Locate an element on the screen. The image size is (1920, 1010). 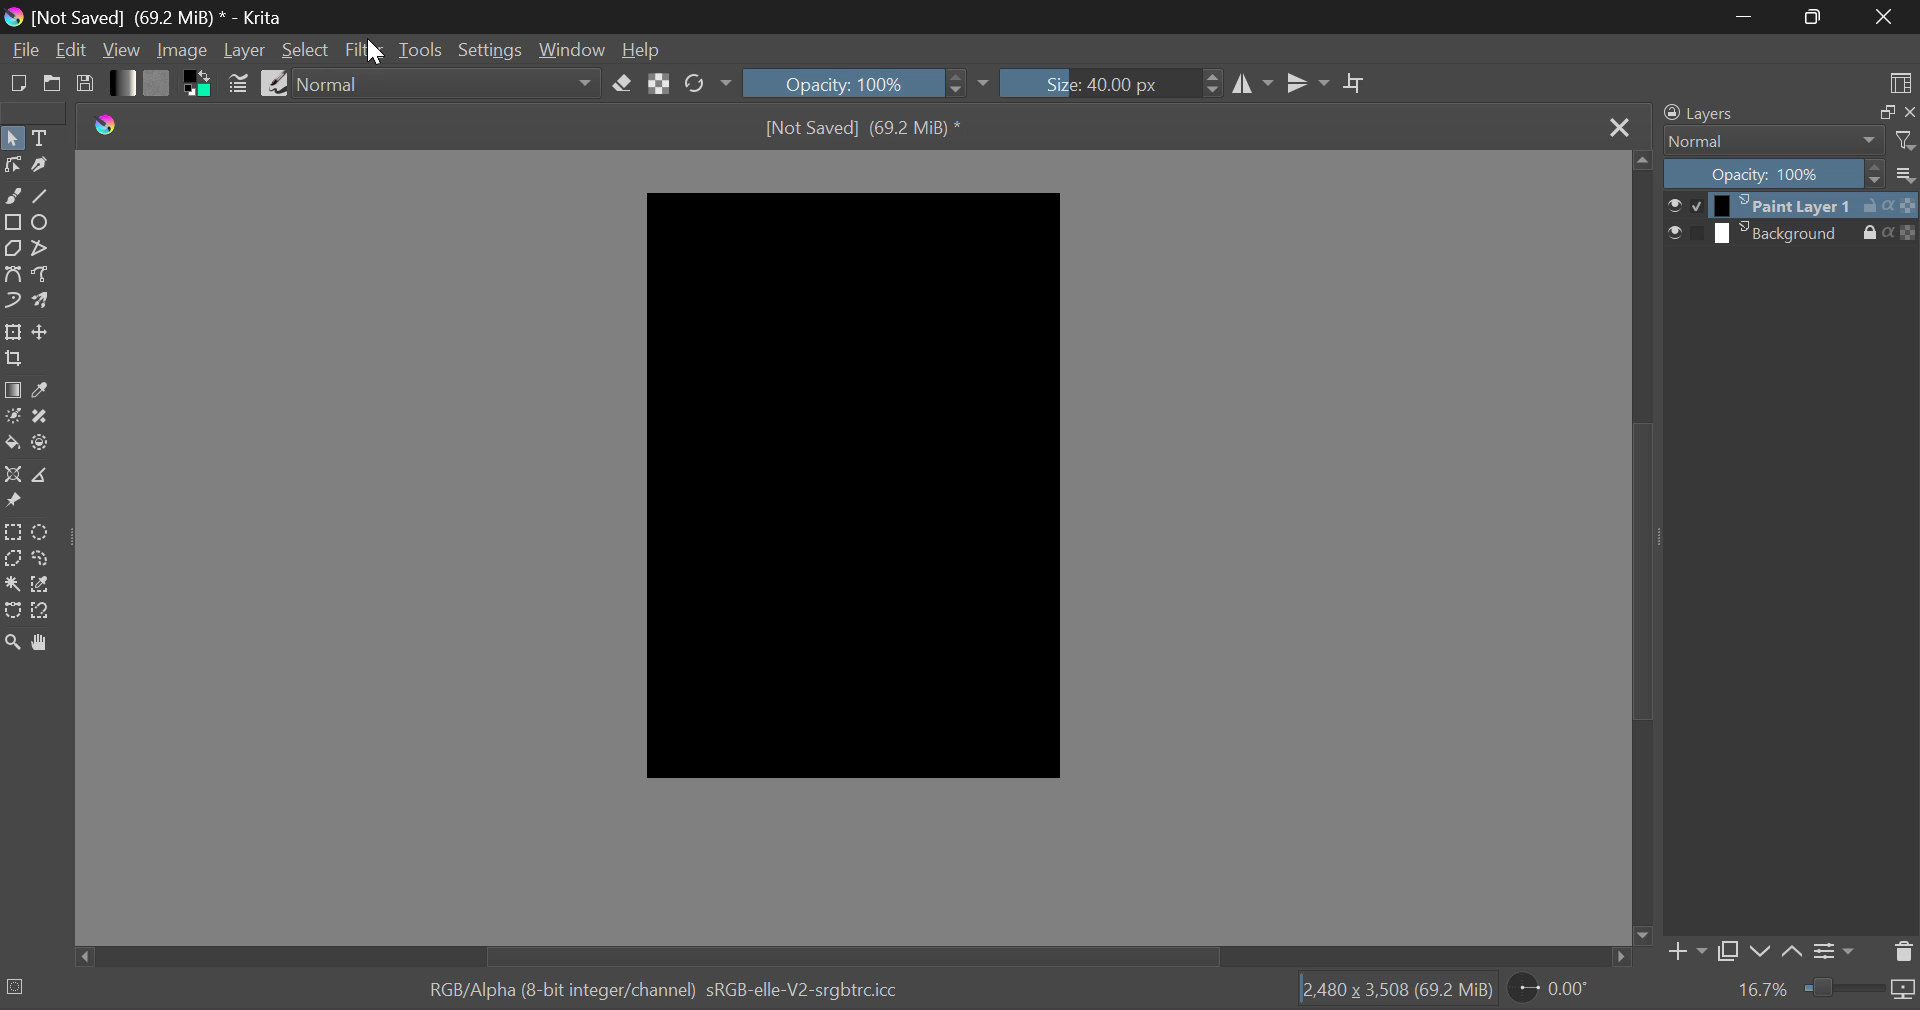
Layer is located at coordinates (245, 51).